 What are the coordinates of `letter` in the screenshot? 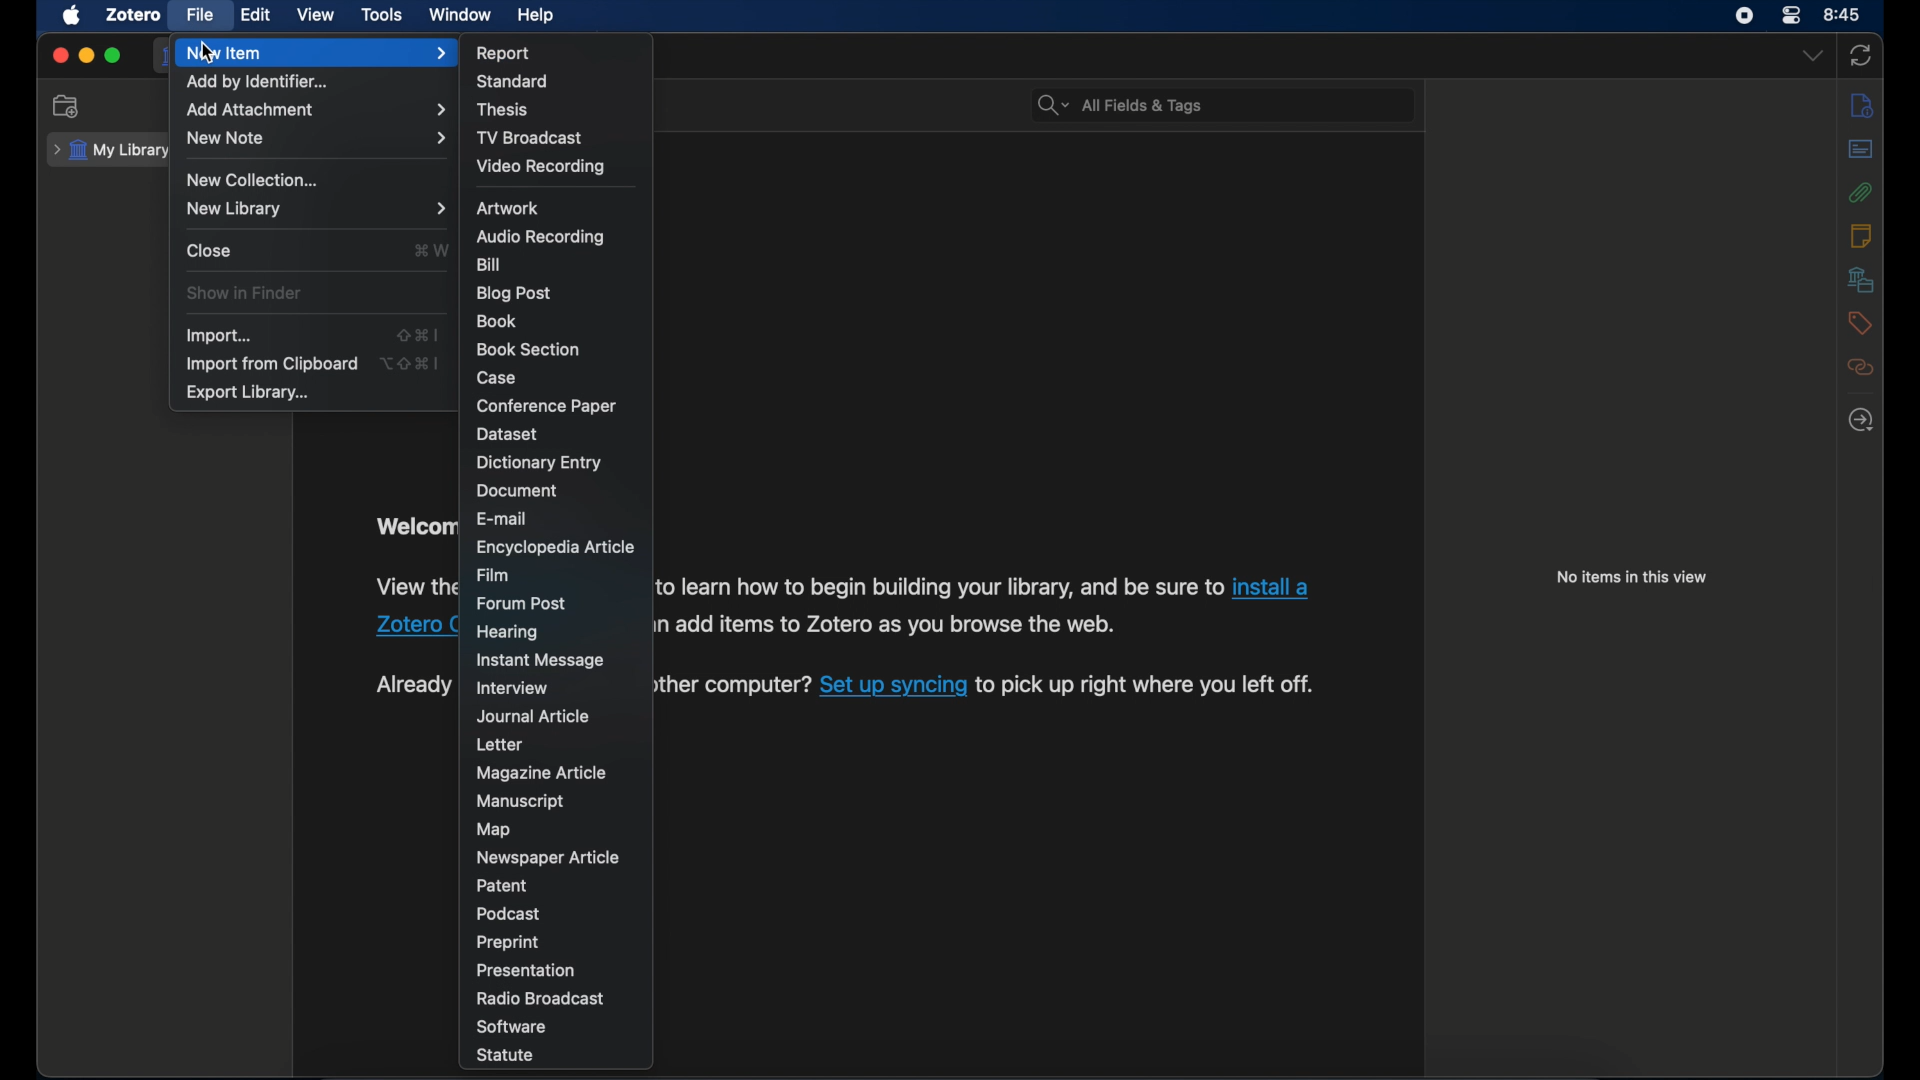 It's located at (502, 744).